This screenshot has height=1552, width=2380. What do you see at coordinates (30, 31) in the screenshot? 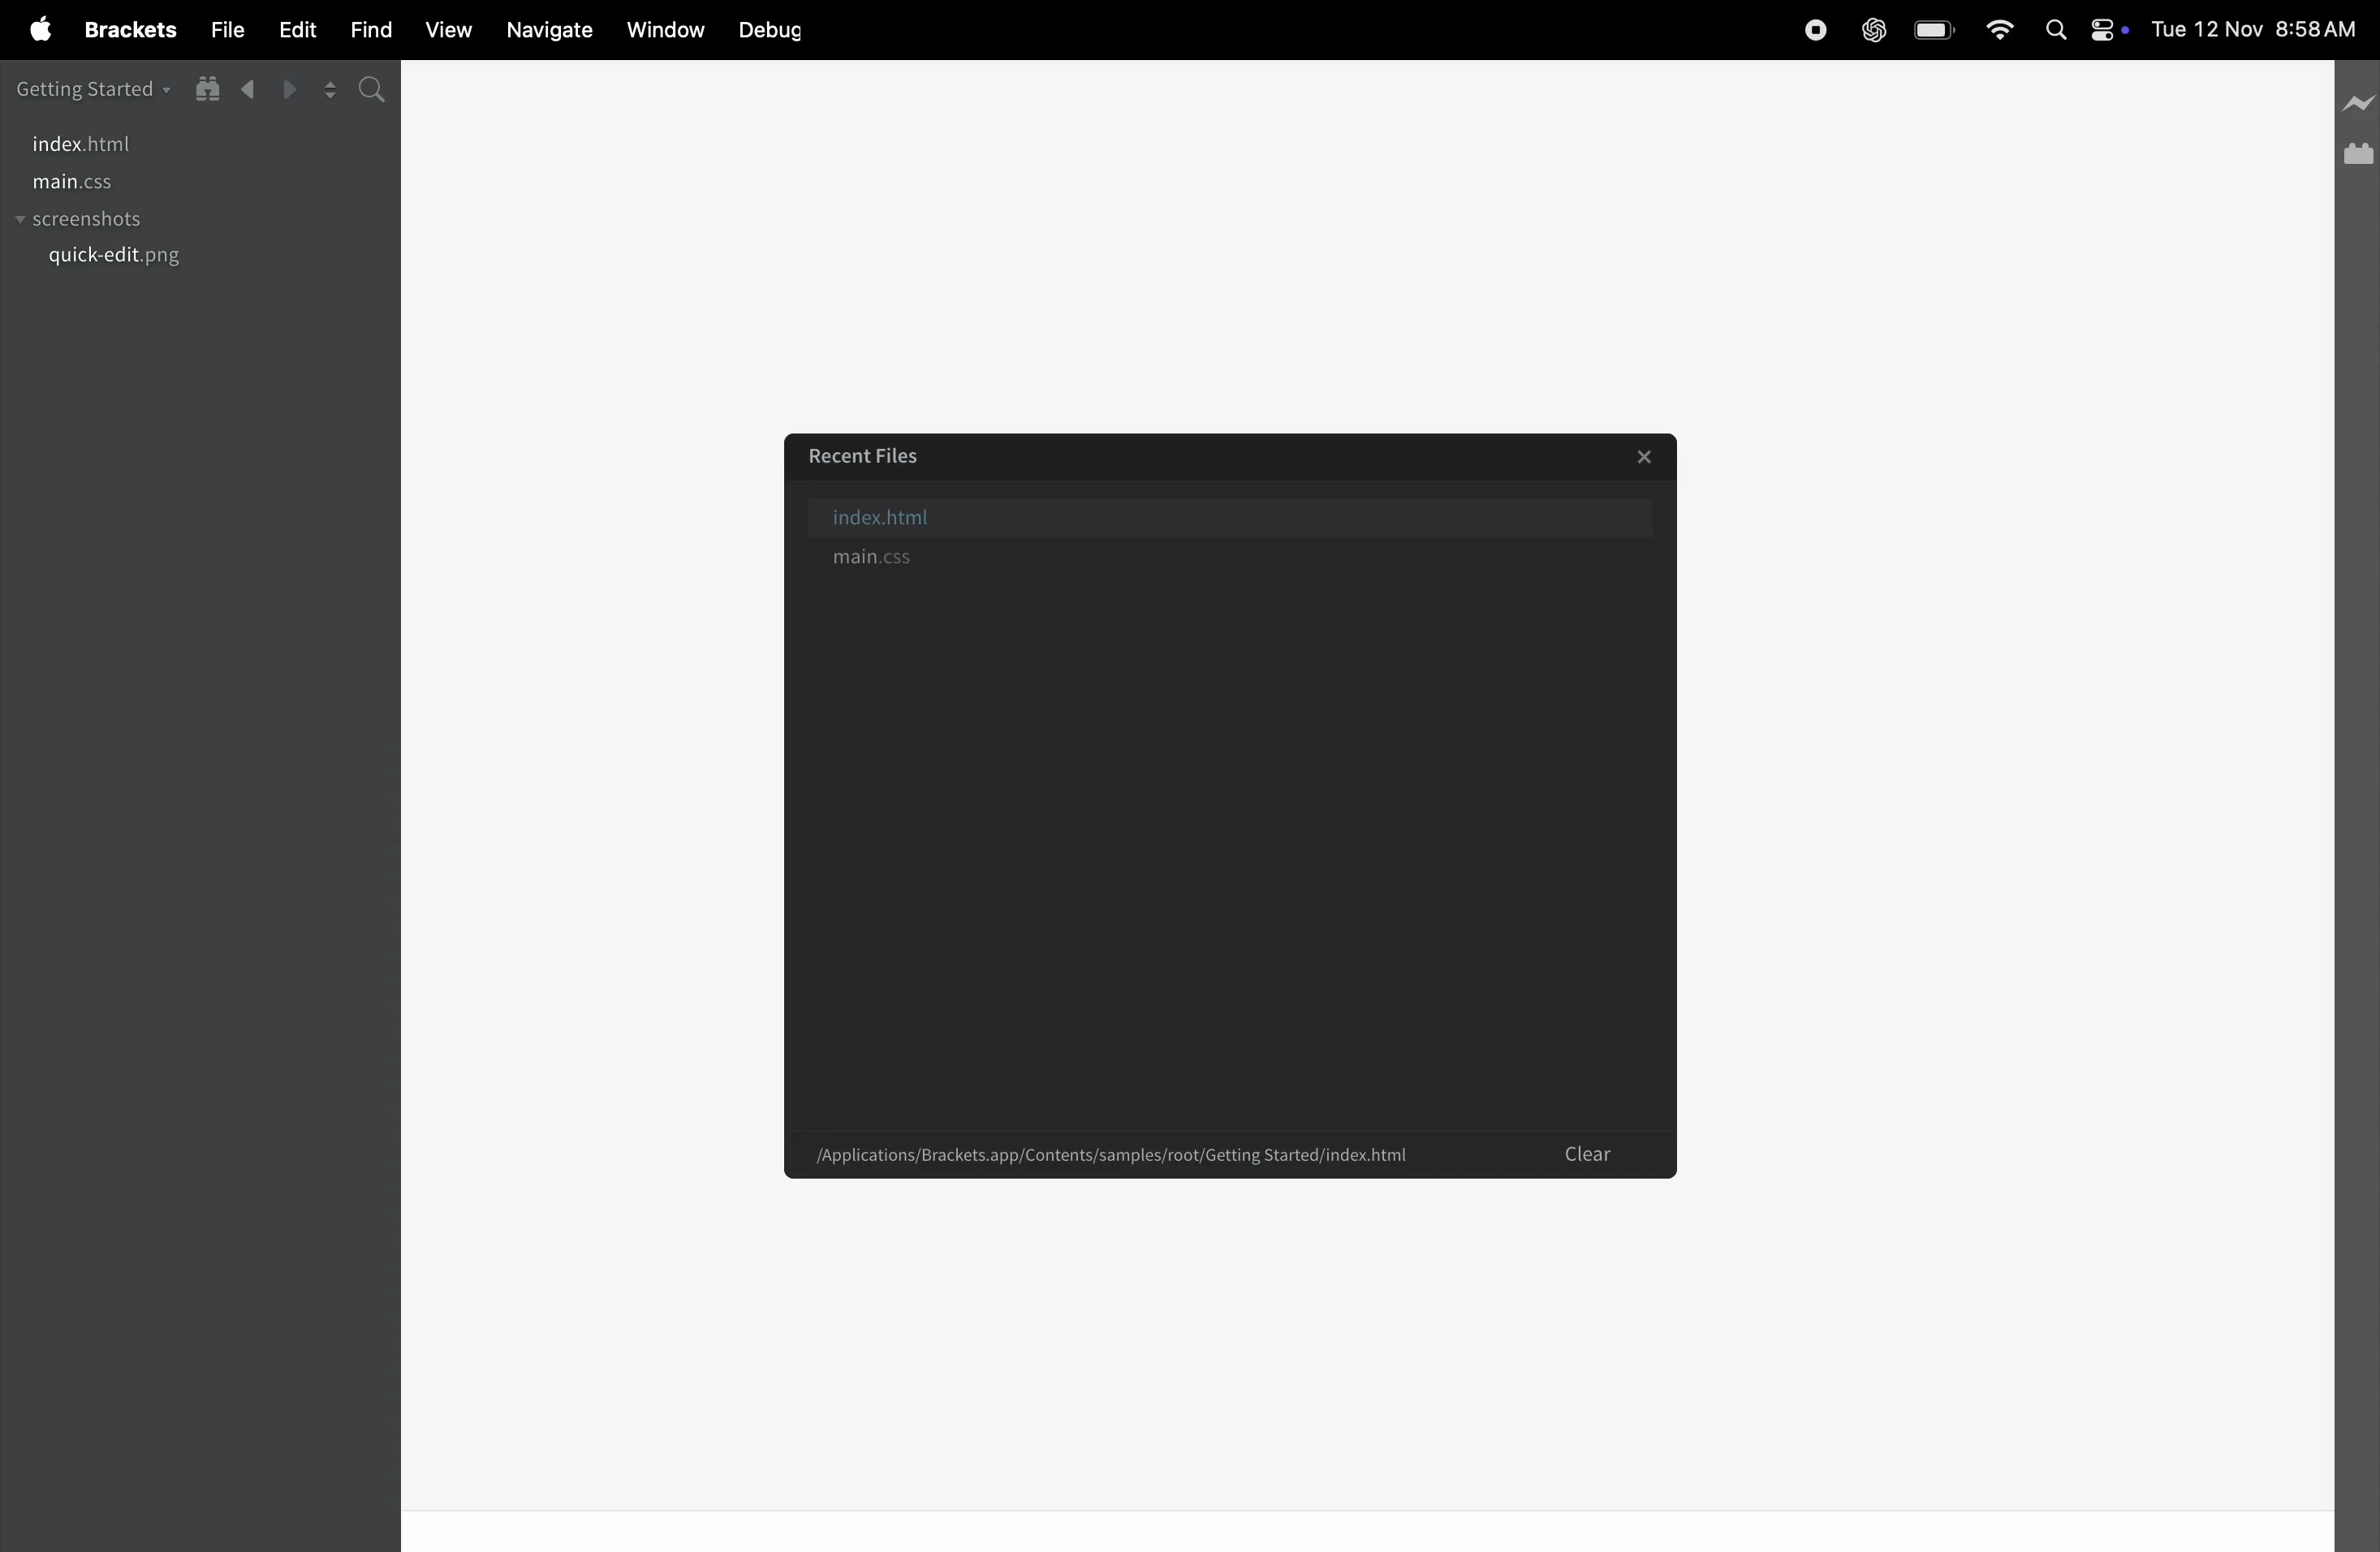
I see `apple menu` at bounding box center [30, 31].